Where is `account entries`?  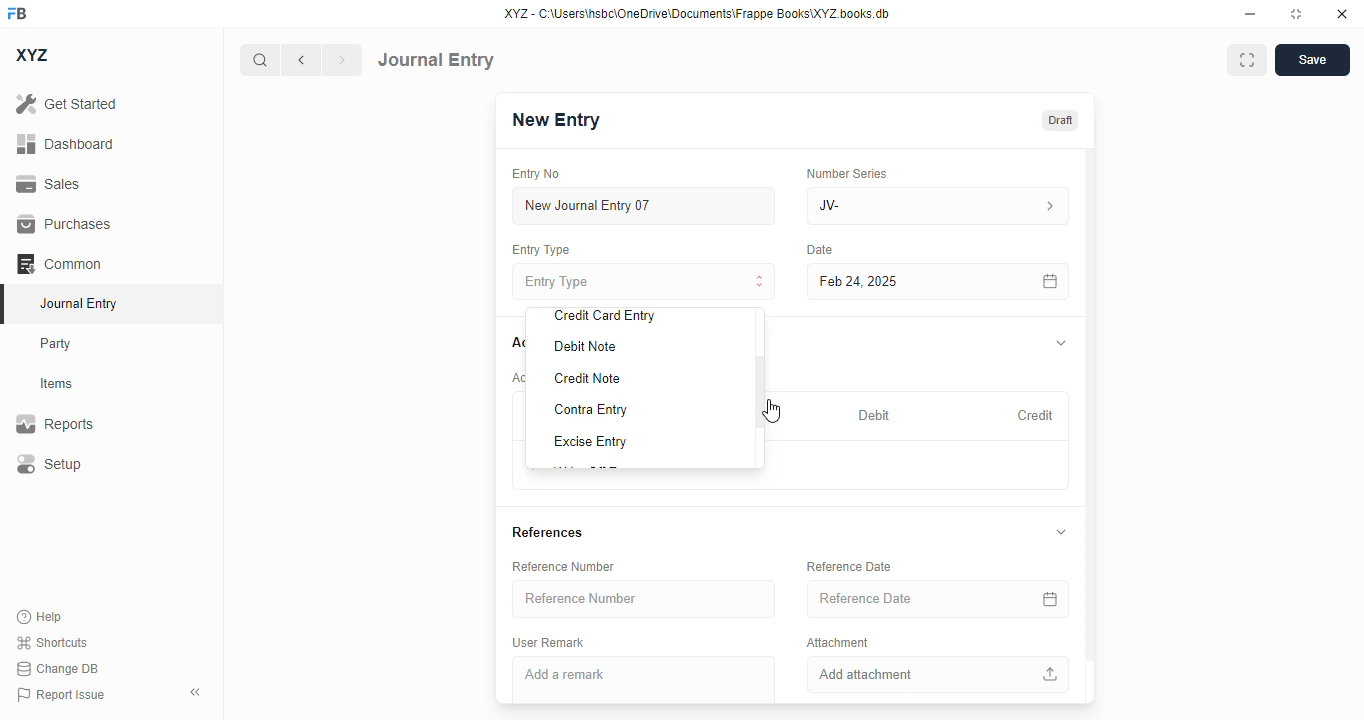 account entries is located at coordinates (517, 377).